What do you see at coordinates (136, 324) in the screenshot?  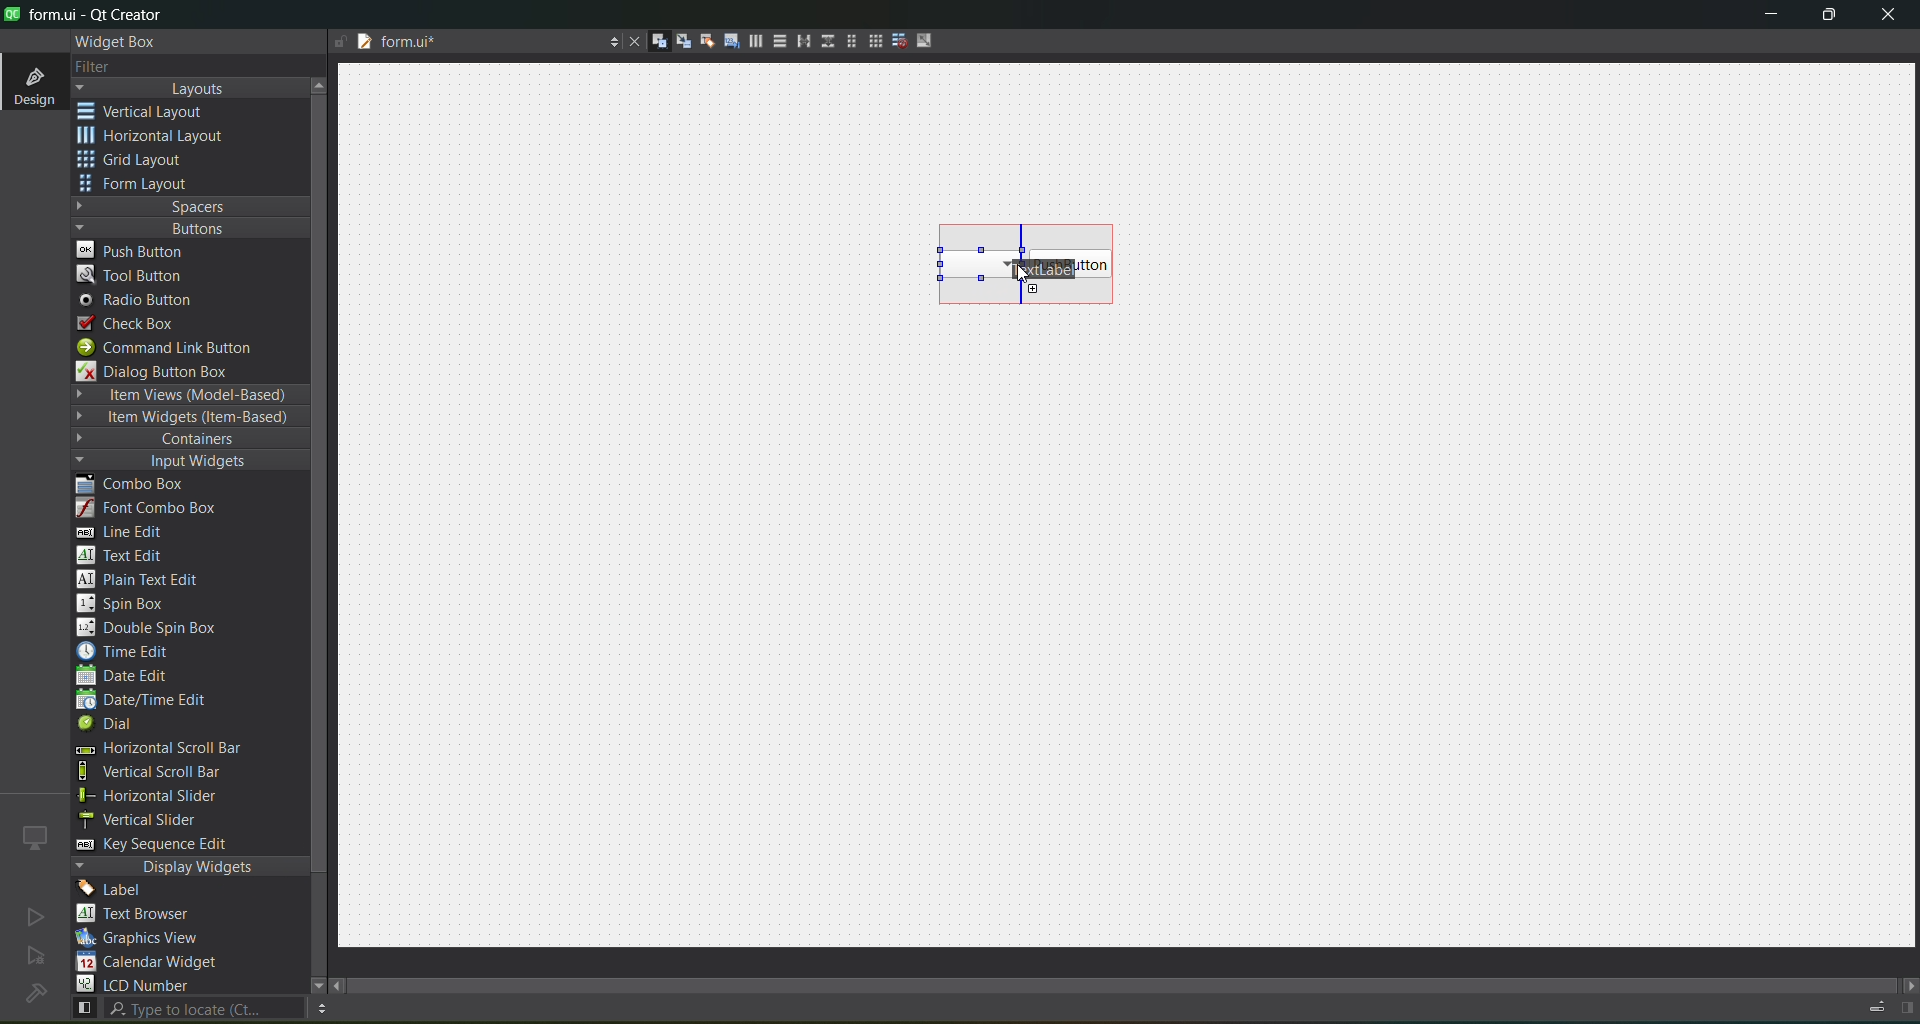 I see `check box` at bounding box center [136, 324].